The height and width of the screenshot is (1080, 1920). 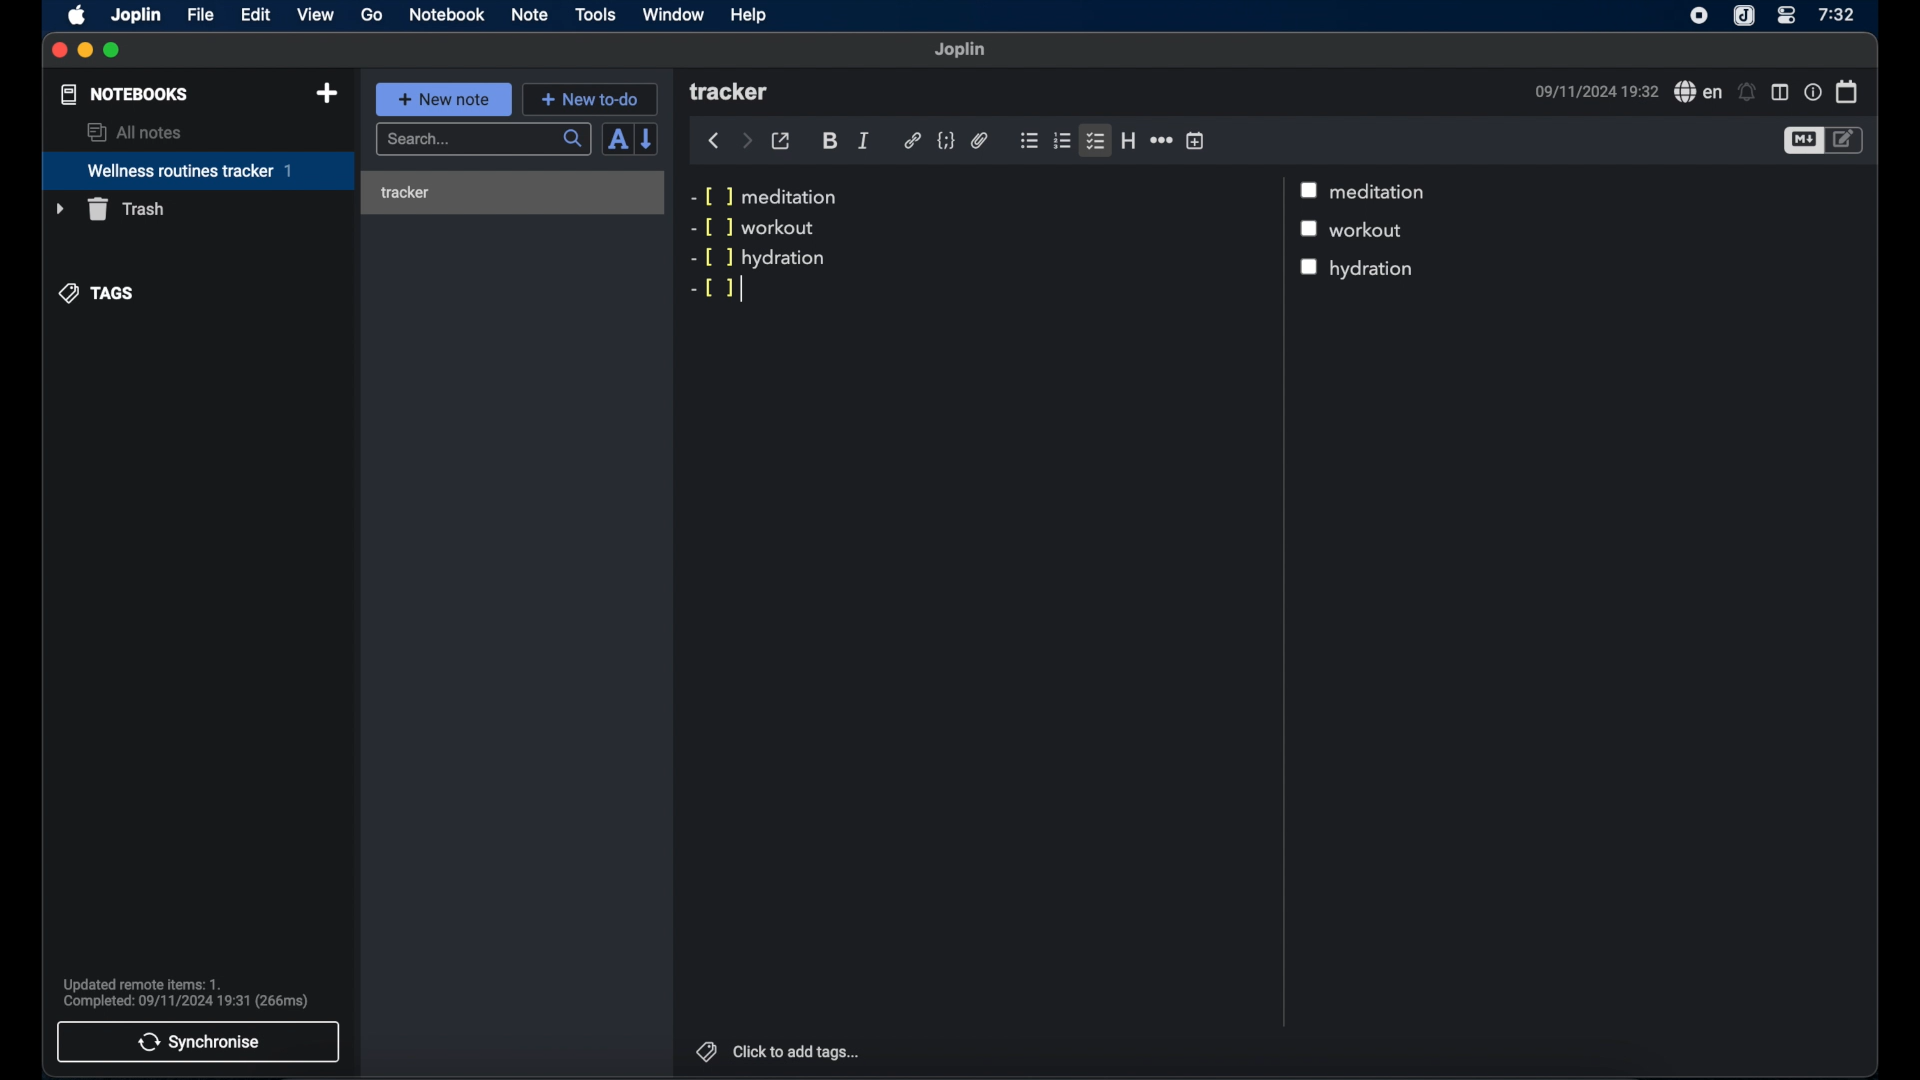 What do you see at coordinates (746, 140) in the screenshot?
I see `forward` at bounding box center [746, 140].